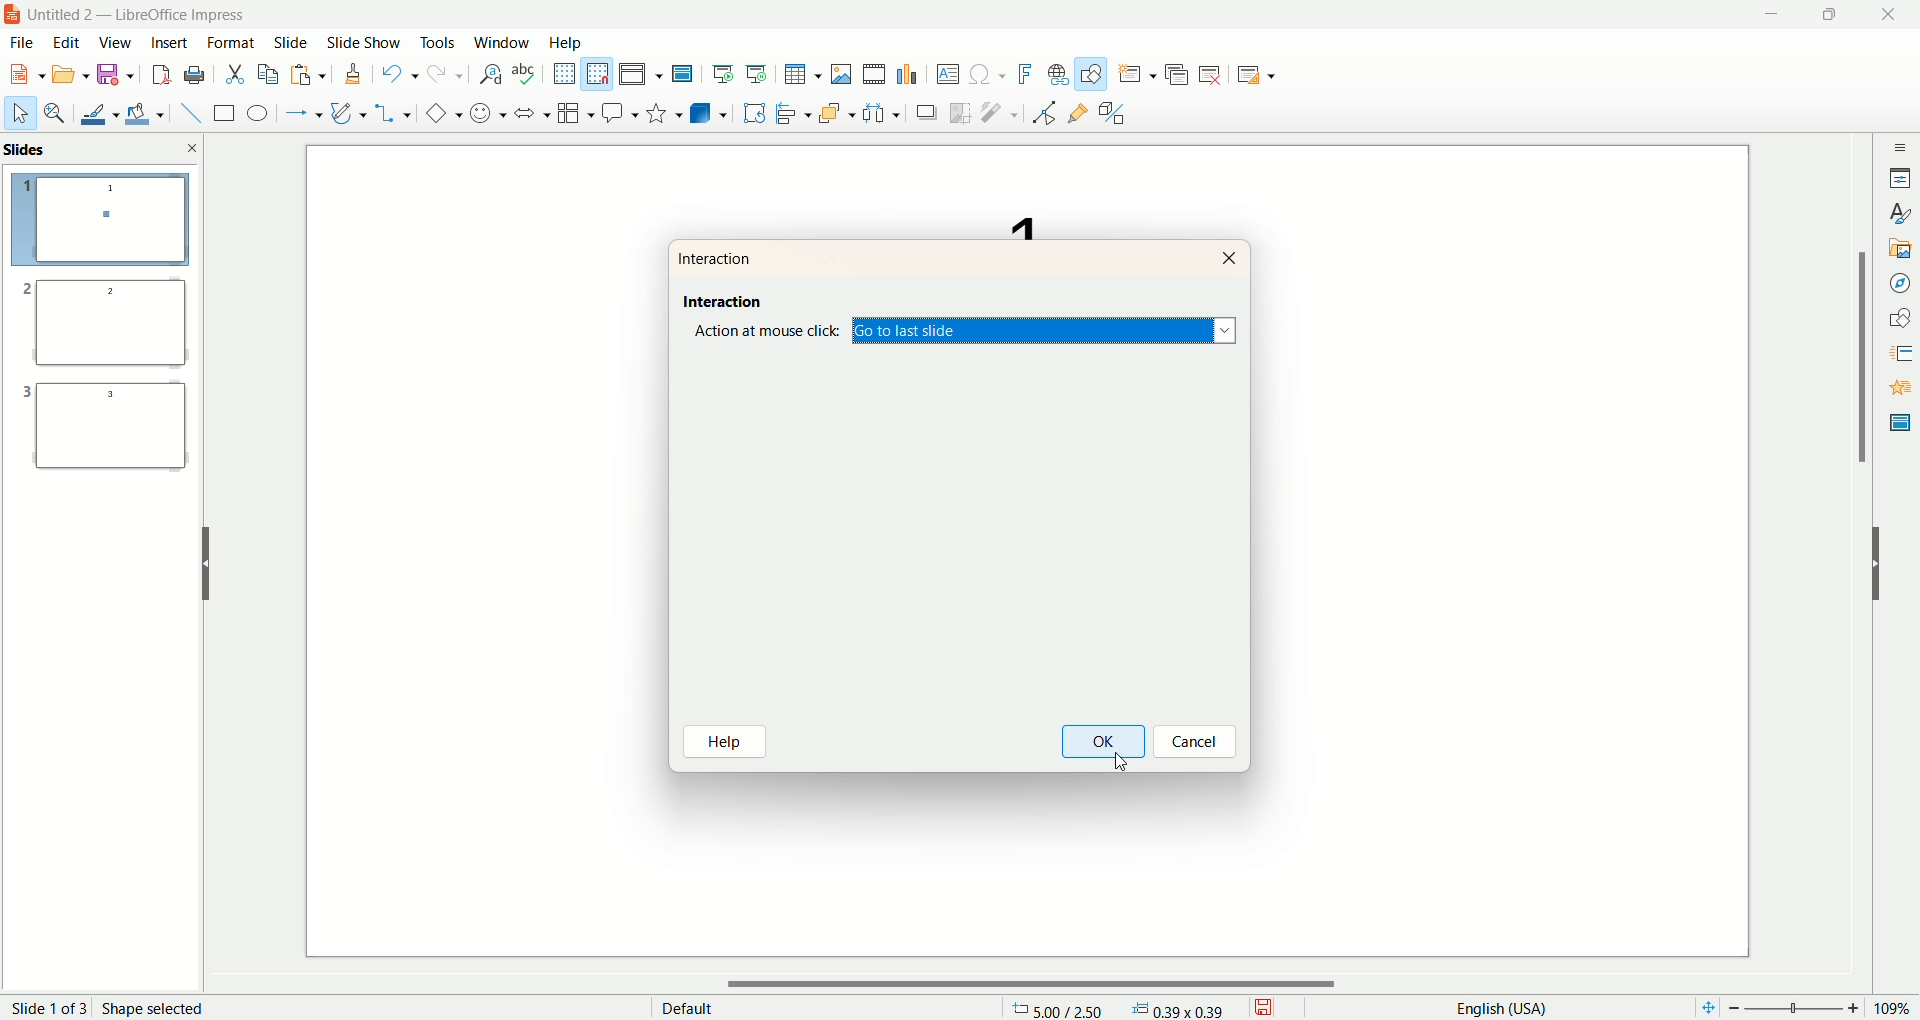 The image size is (1920, 1020). What do you see at coordinates (1214, 77) in the screenshot?
I see `delete slide` at bounding box center [1214, 77].